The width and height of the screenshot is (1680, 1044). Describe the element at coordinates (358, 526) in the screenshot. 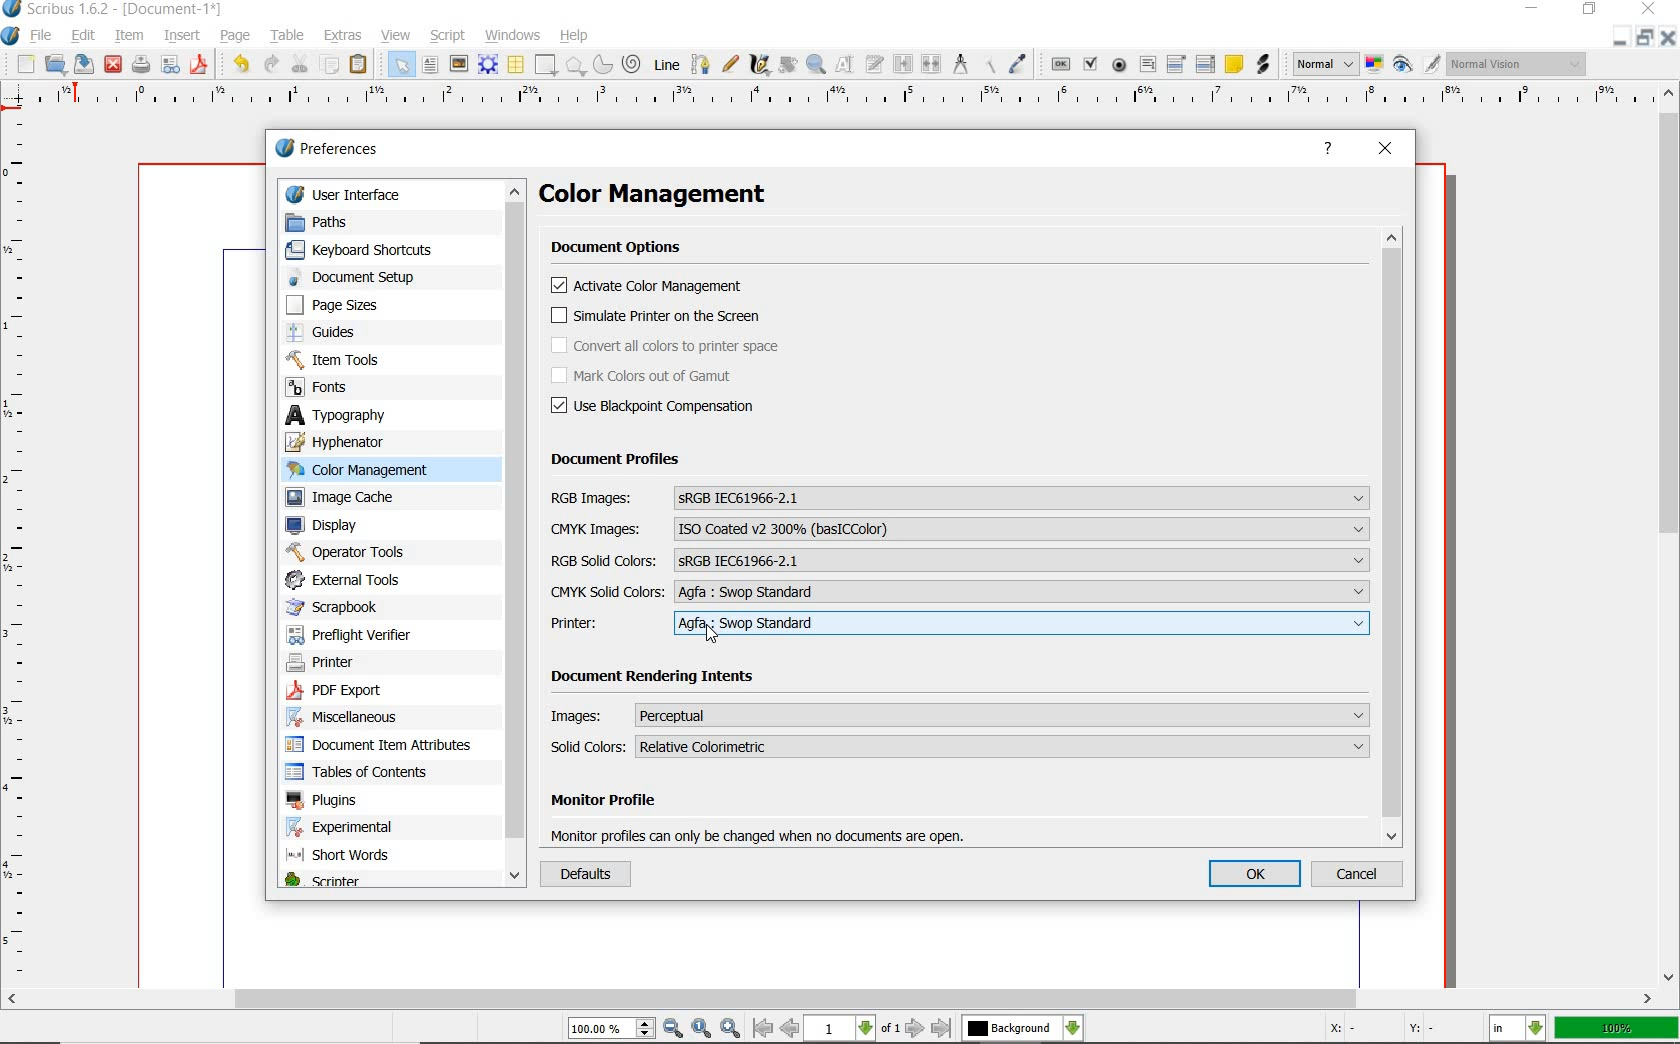

I see `display` at that location.